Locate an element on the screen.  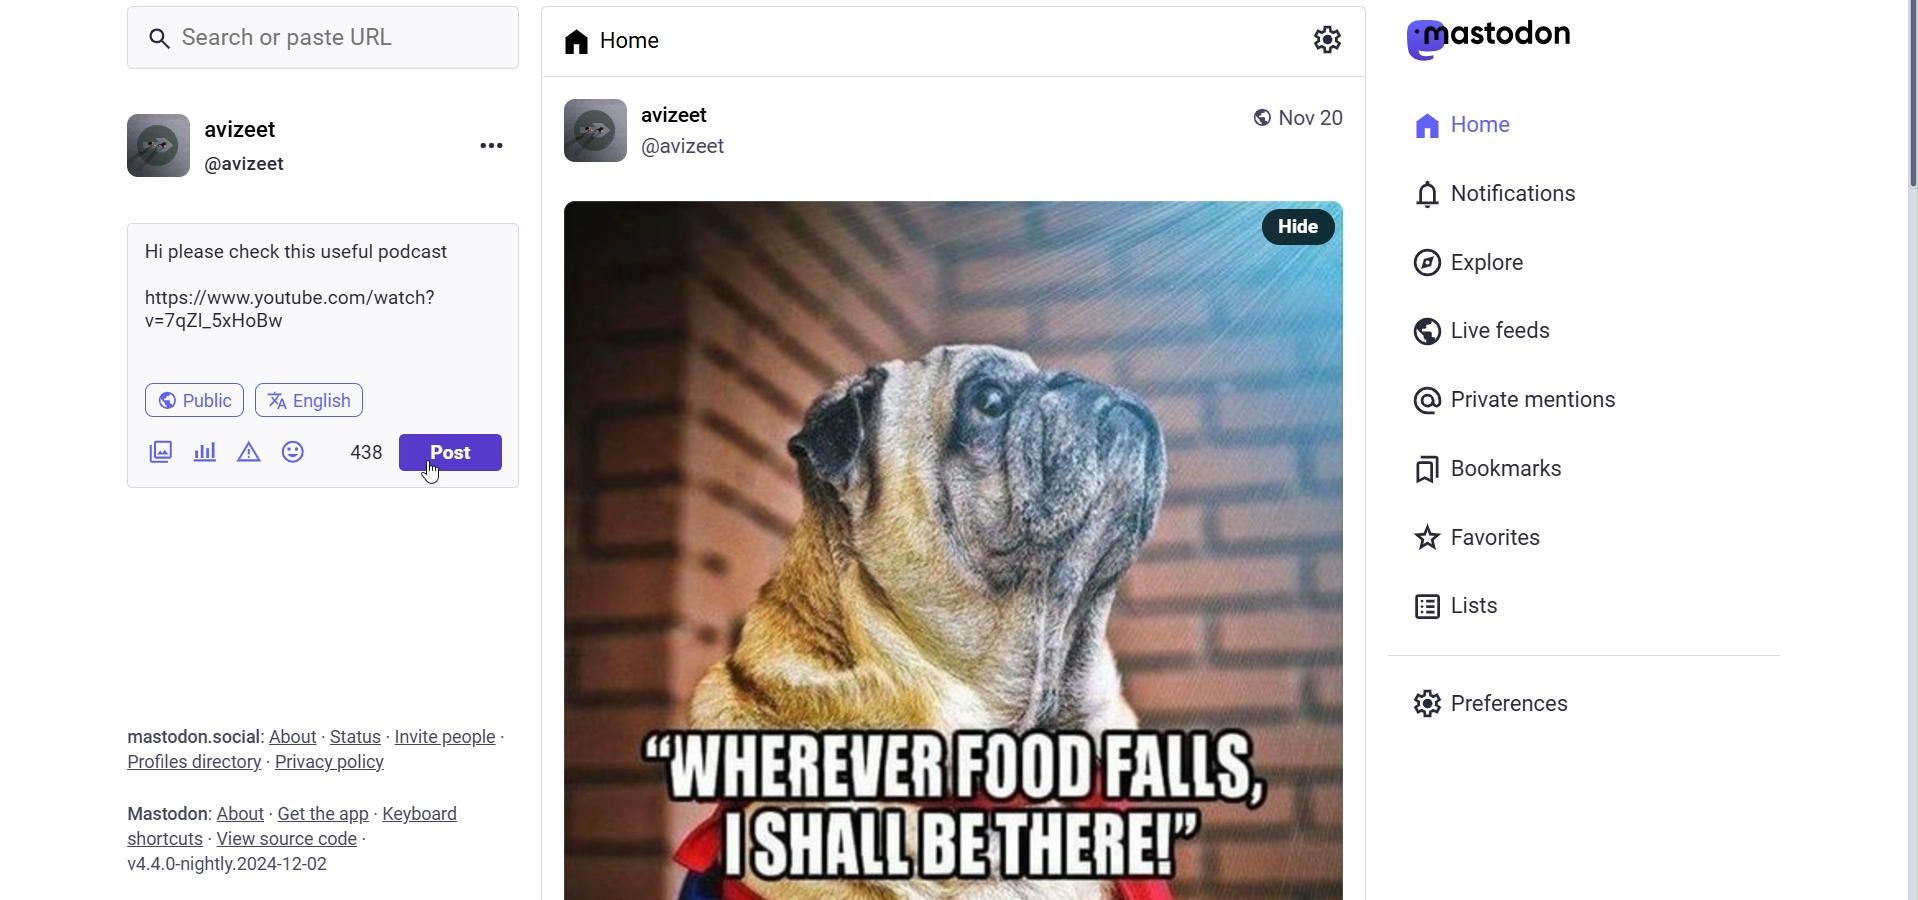
emojis is located at coordinates (296, 451).